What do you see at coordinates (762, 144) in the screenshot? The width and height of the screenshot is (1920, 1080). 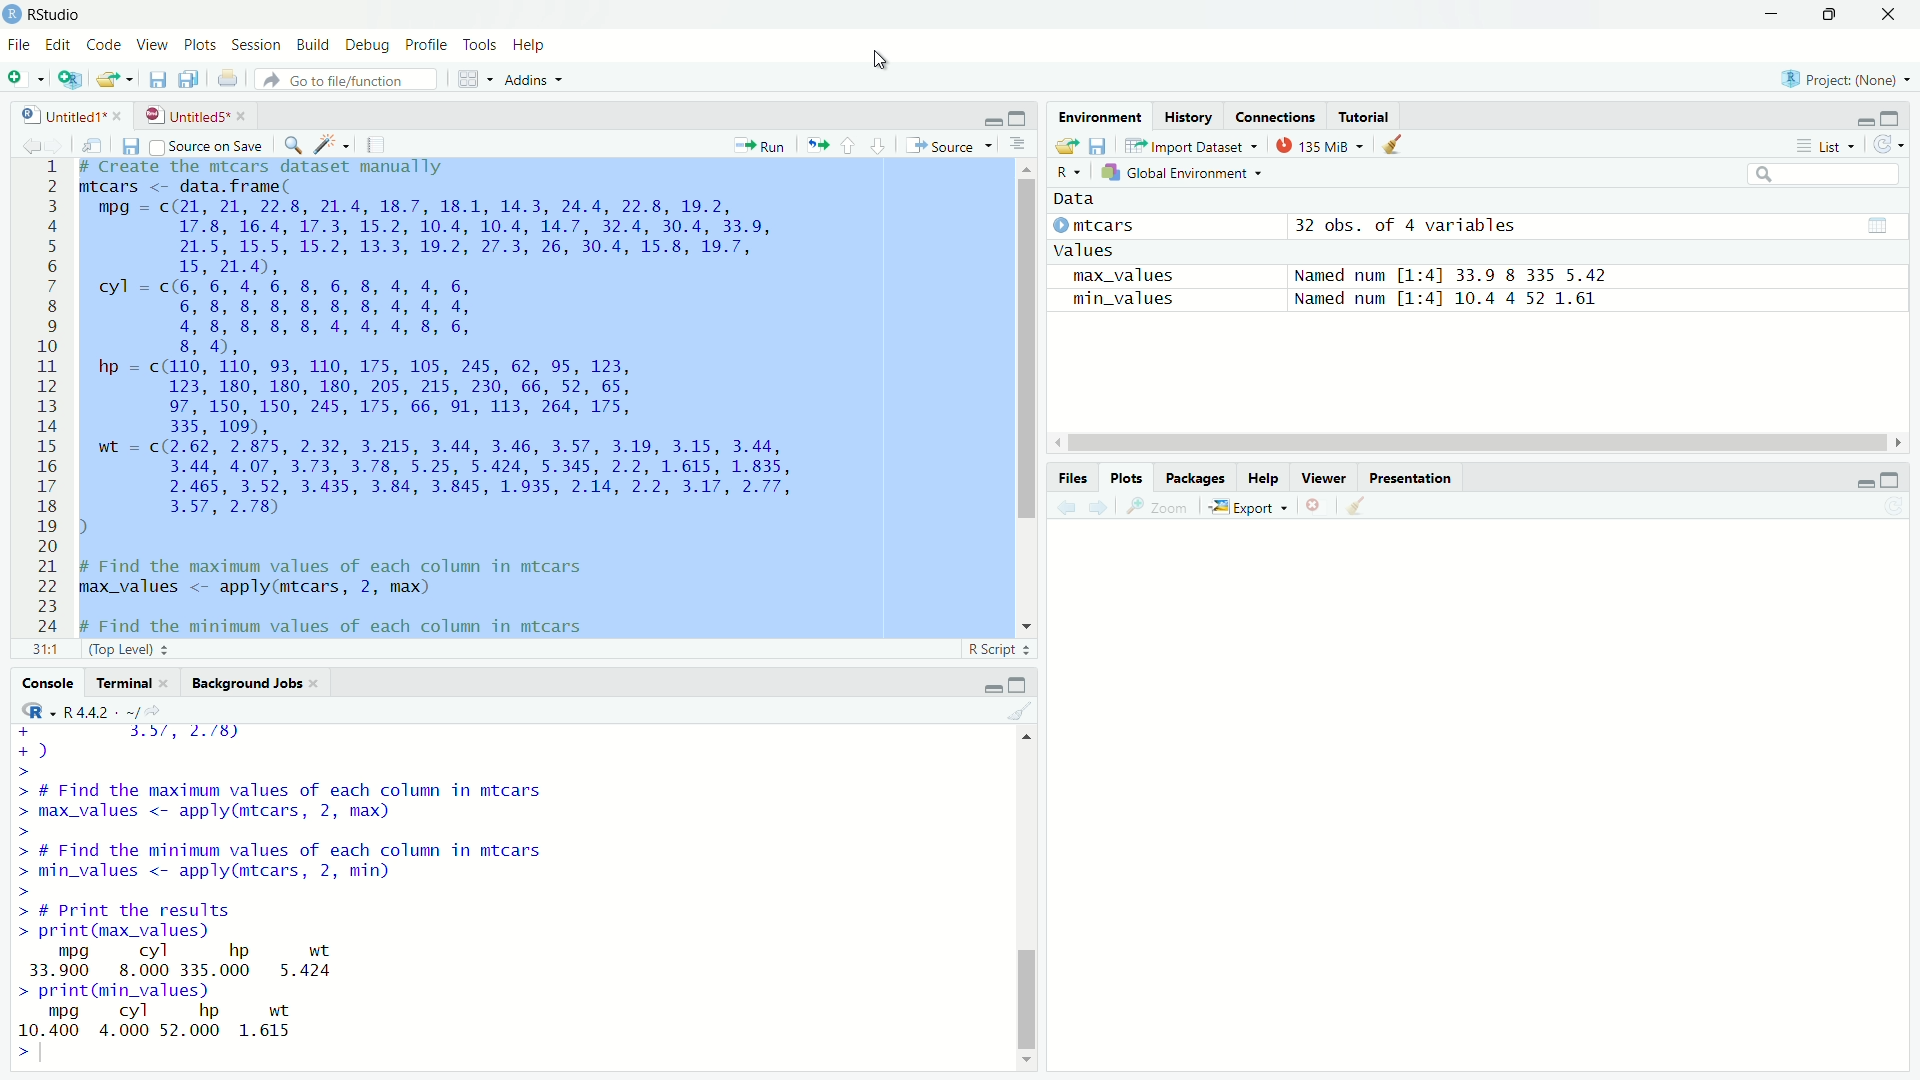 I see `Run` at bounding box center [762, 144].